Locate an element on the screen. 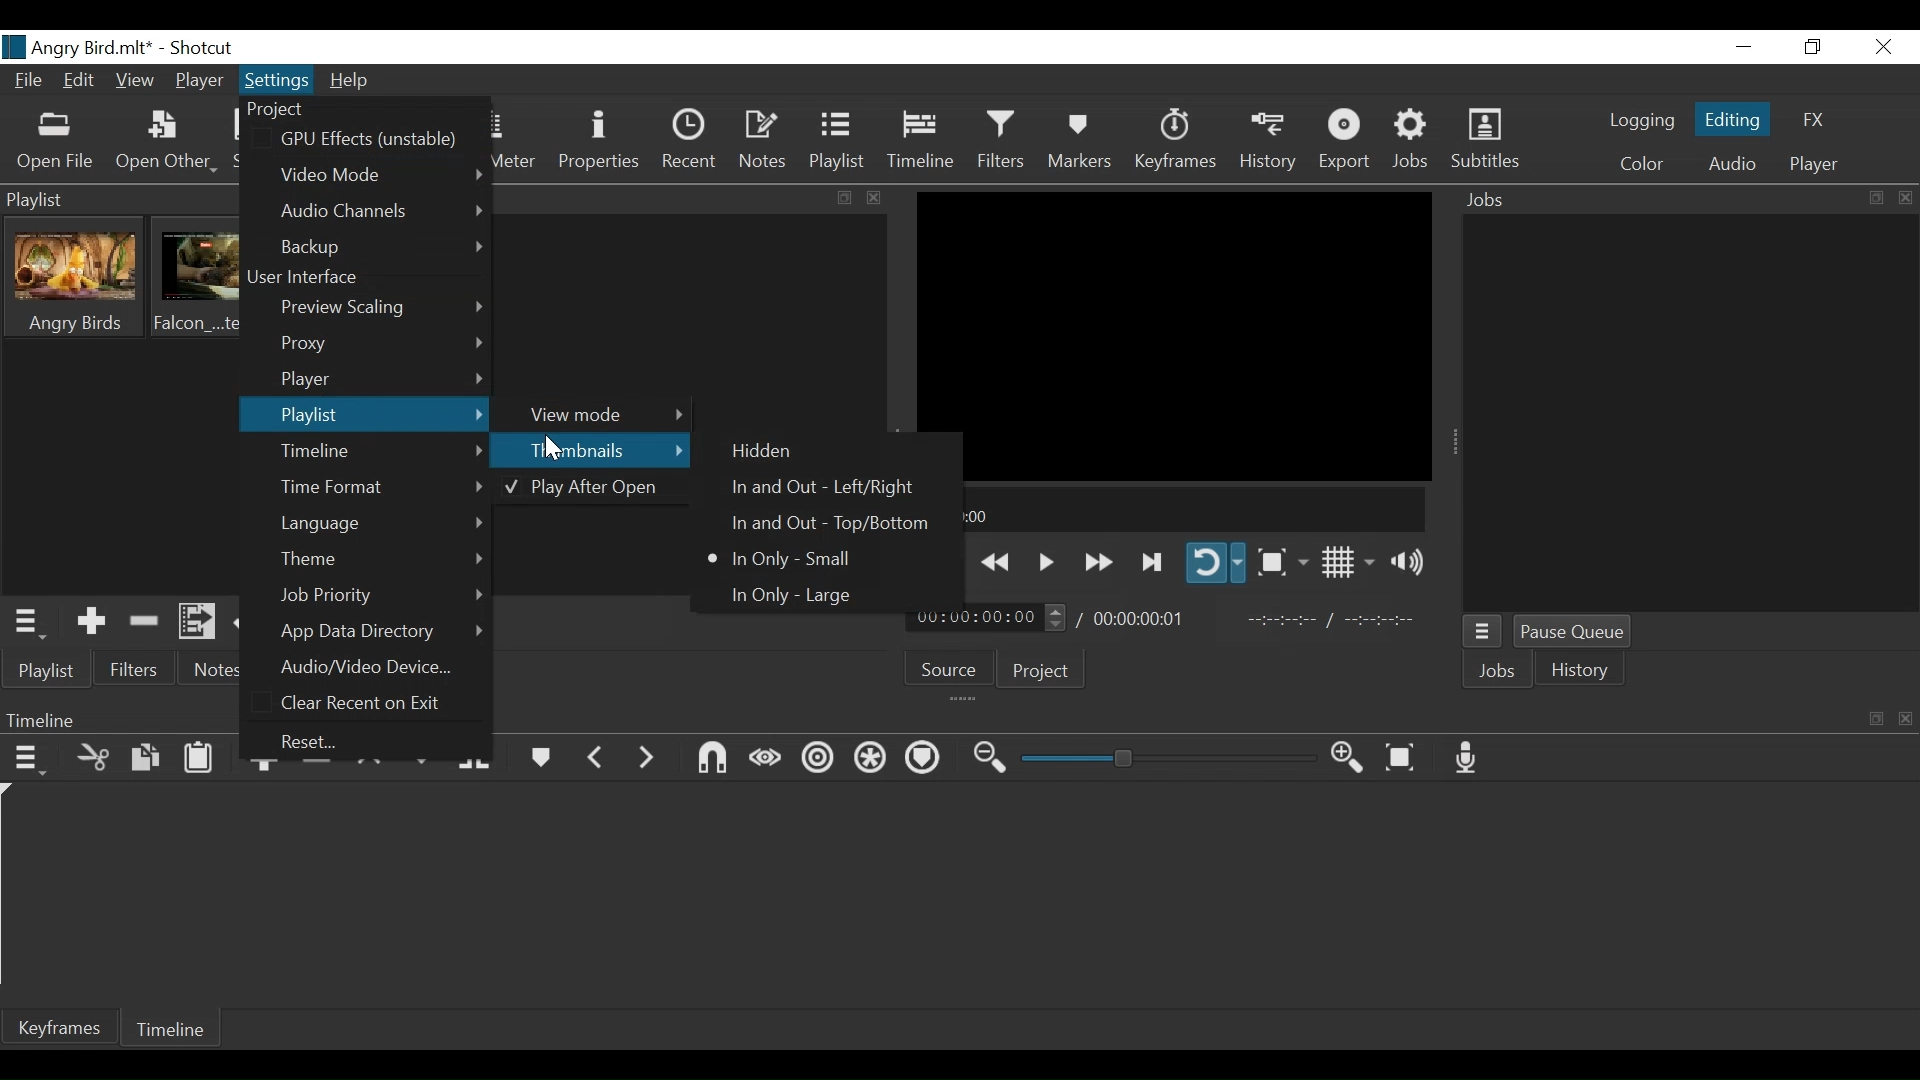 Image resolution: width=1920 pixels, height=1080 pixels. Previous Scaling is located at coordinates (381, 310).